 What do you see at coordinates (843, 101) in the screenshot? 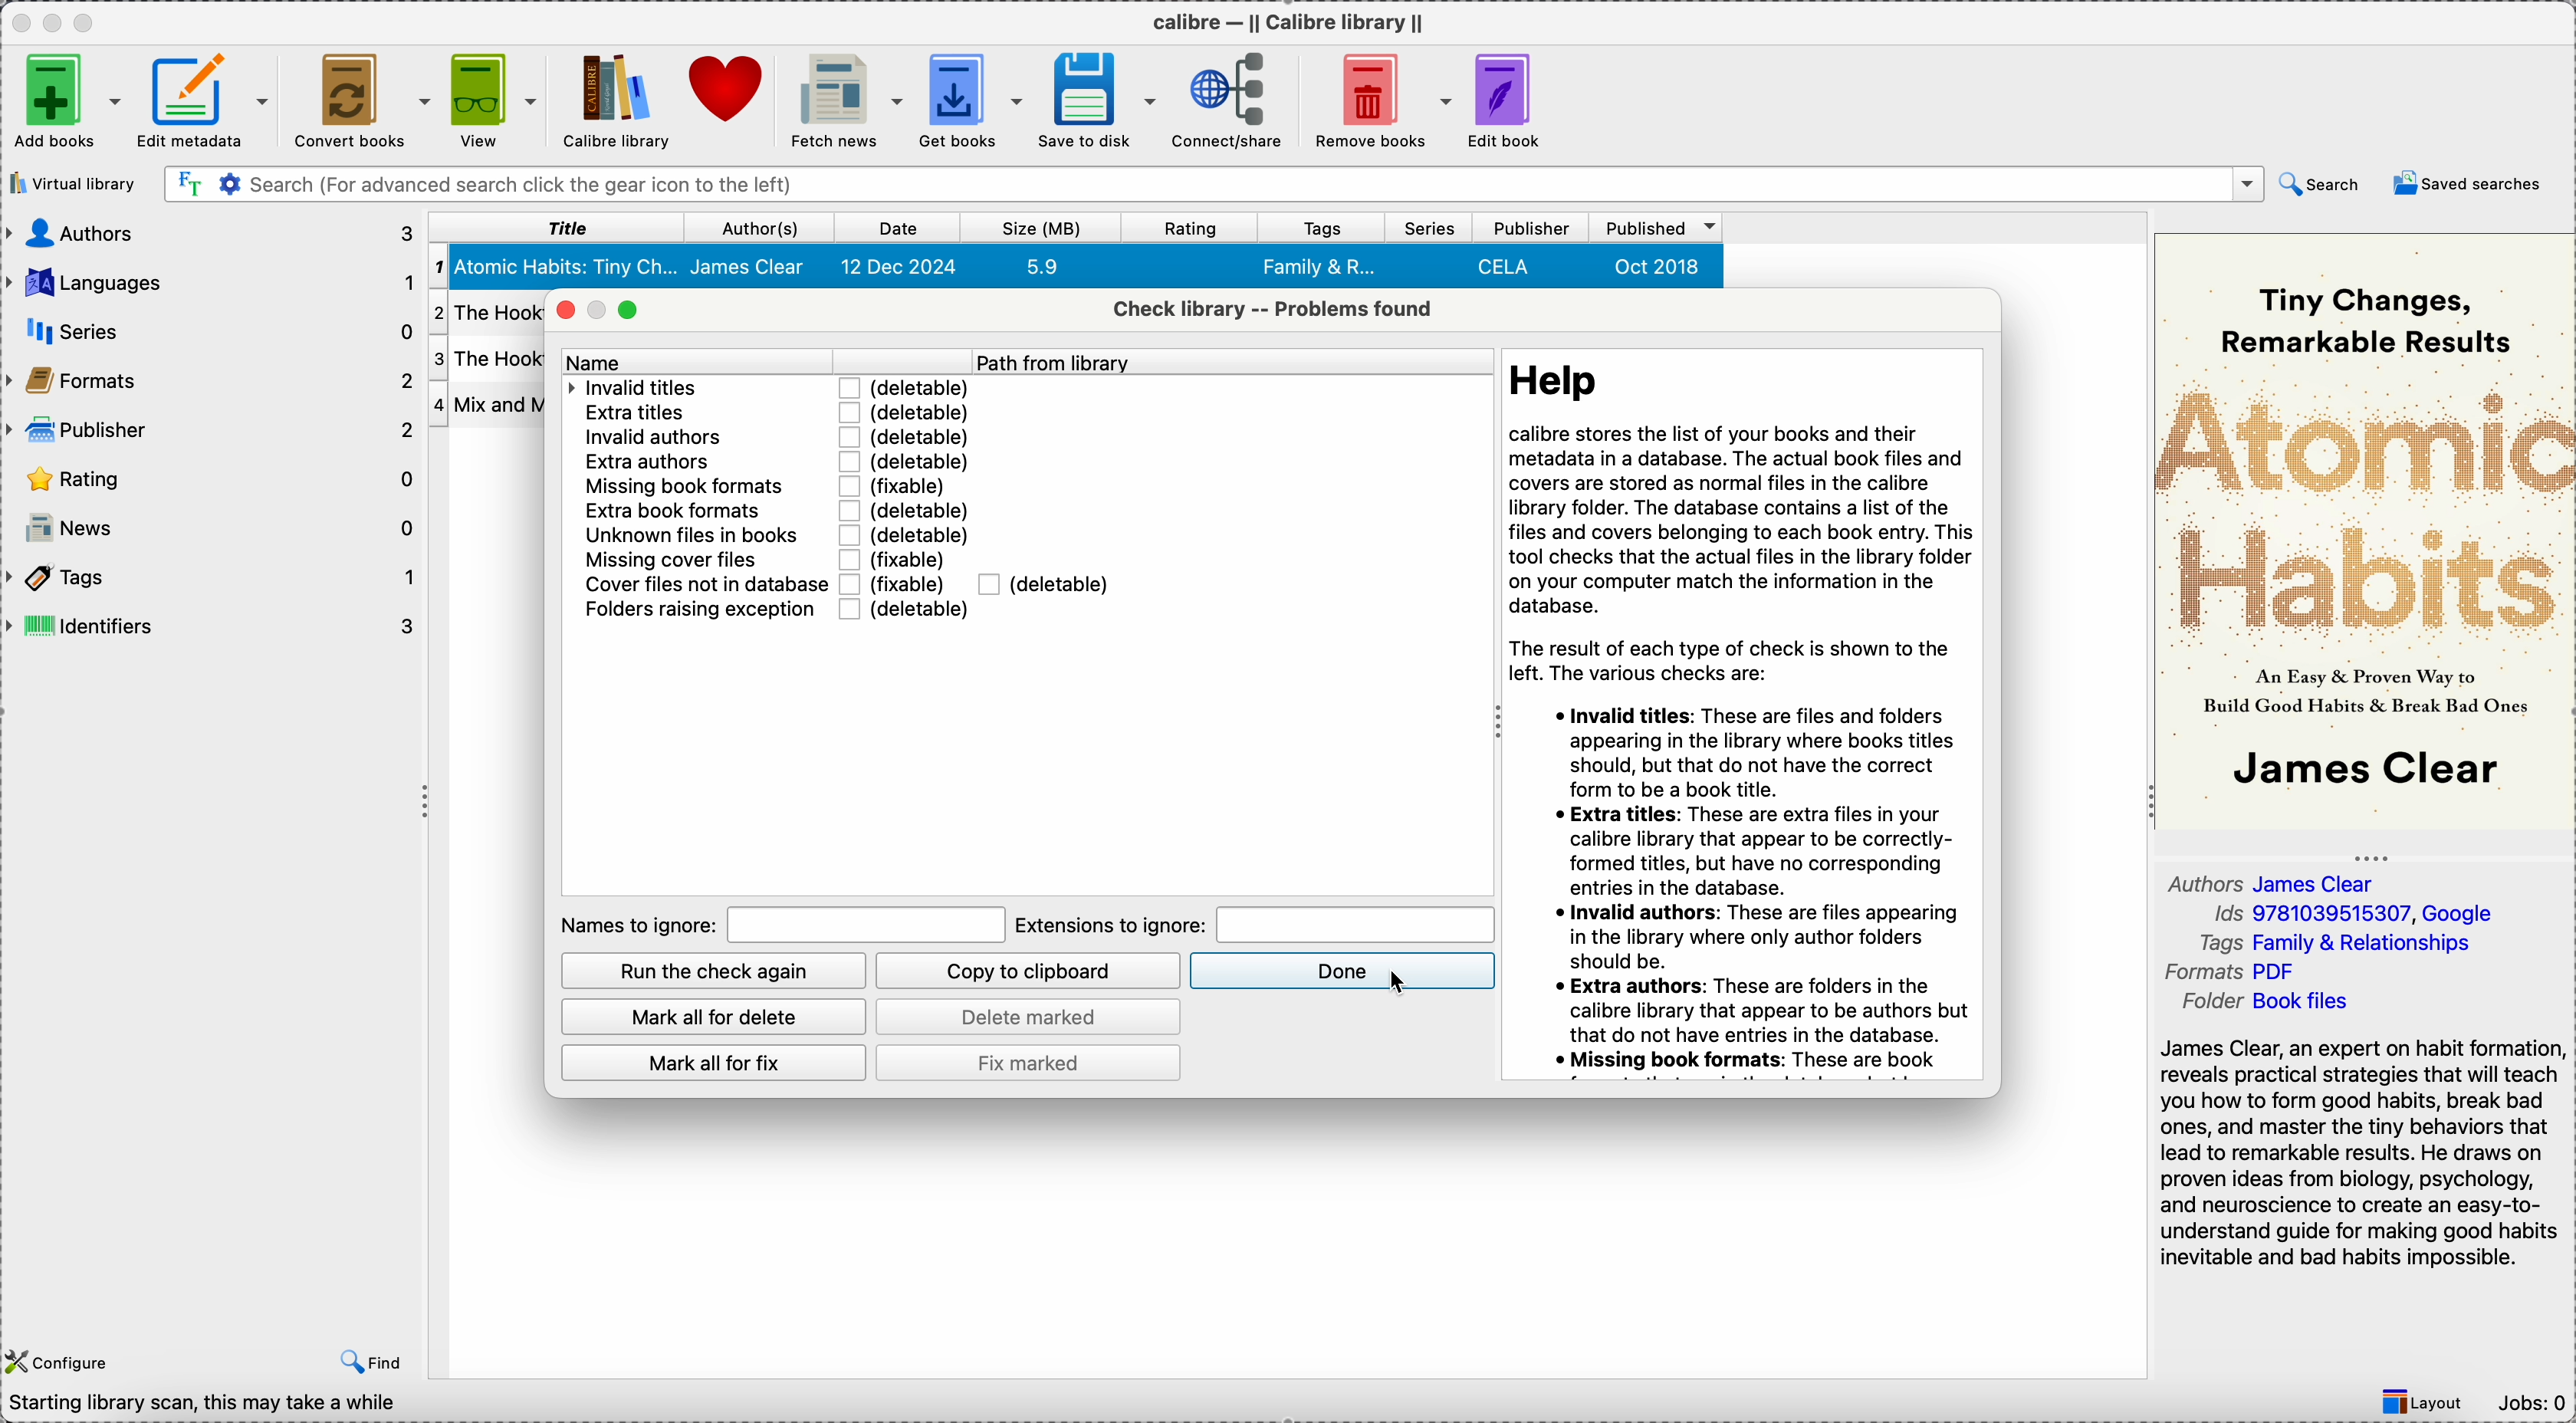
I see `fetch news` at bounding box center [843, 101].